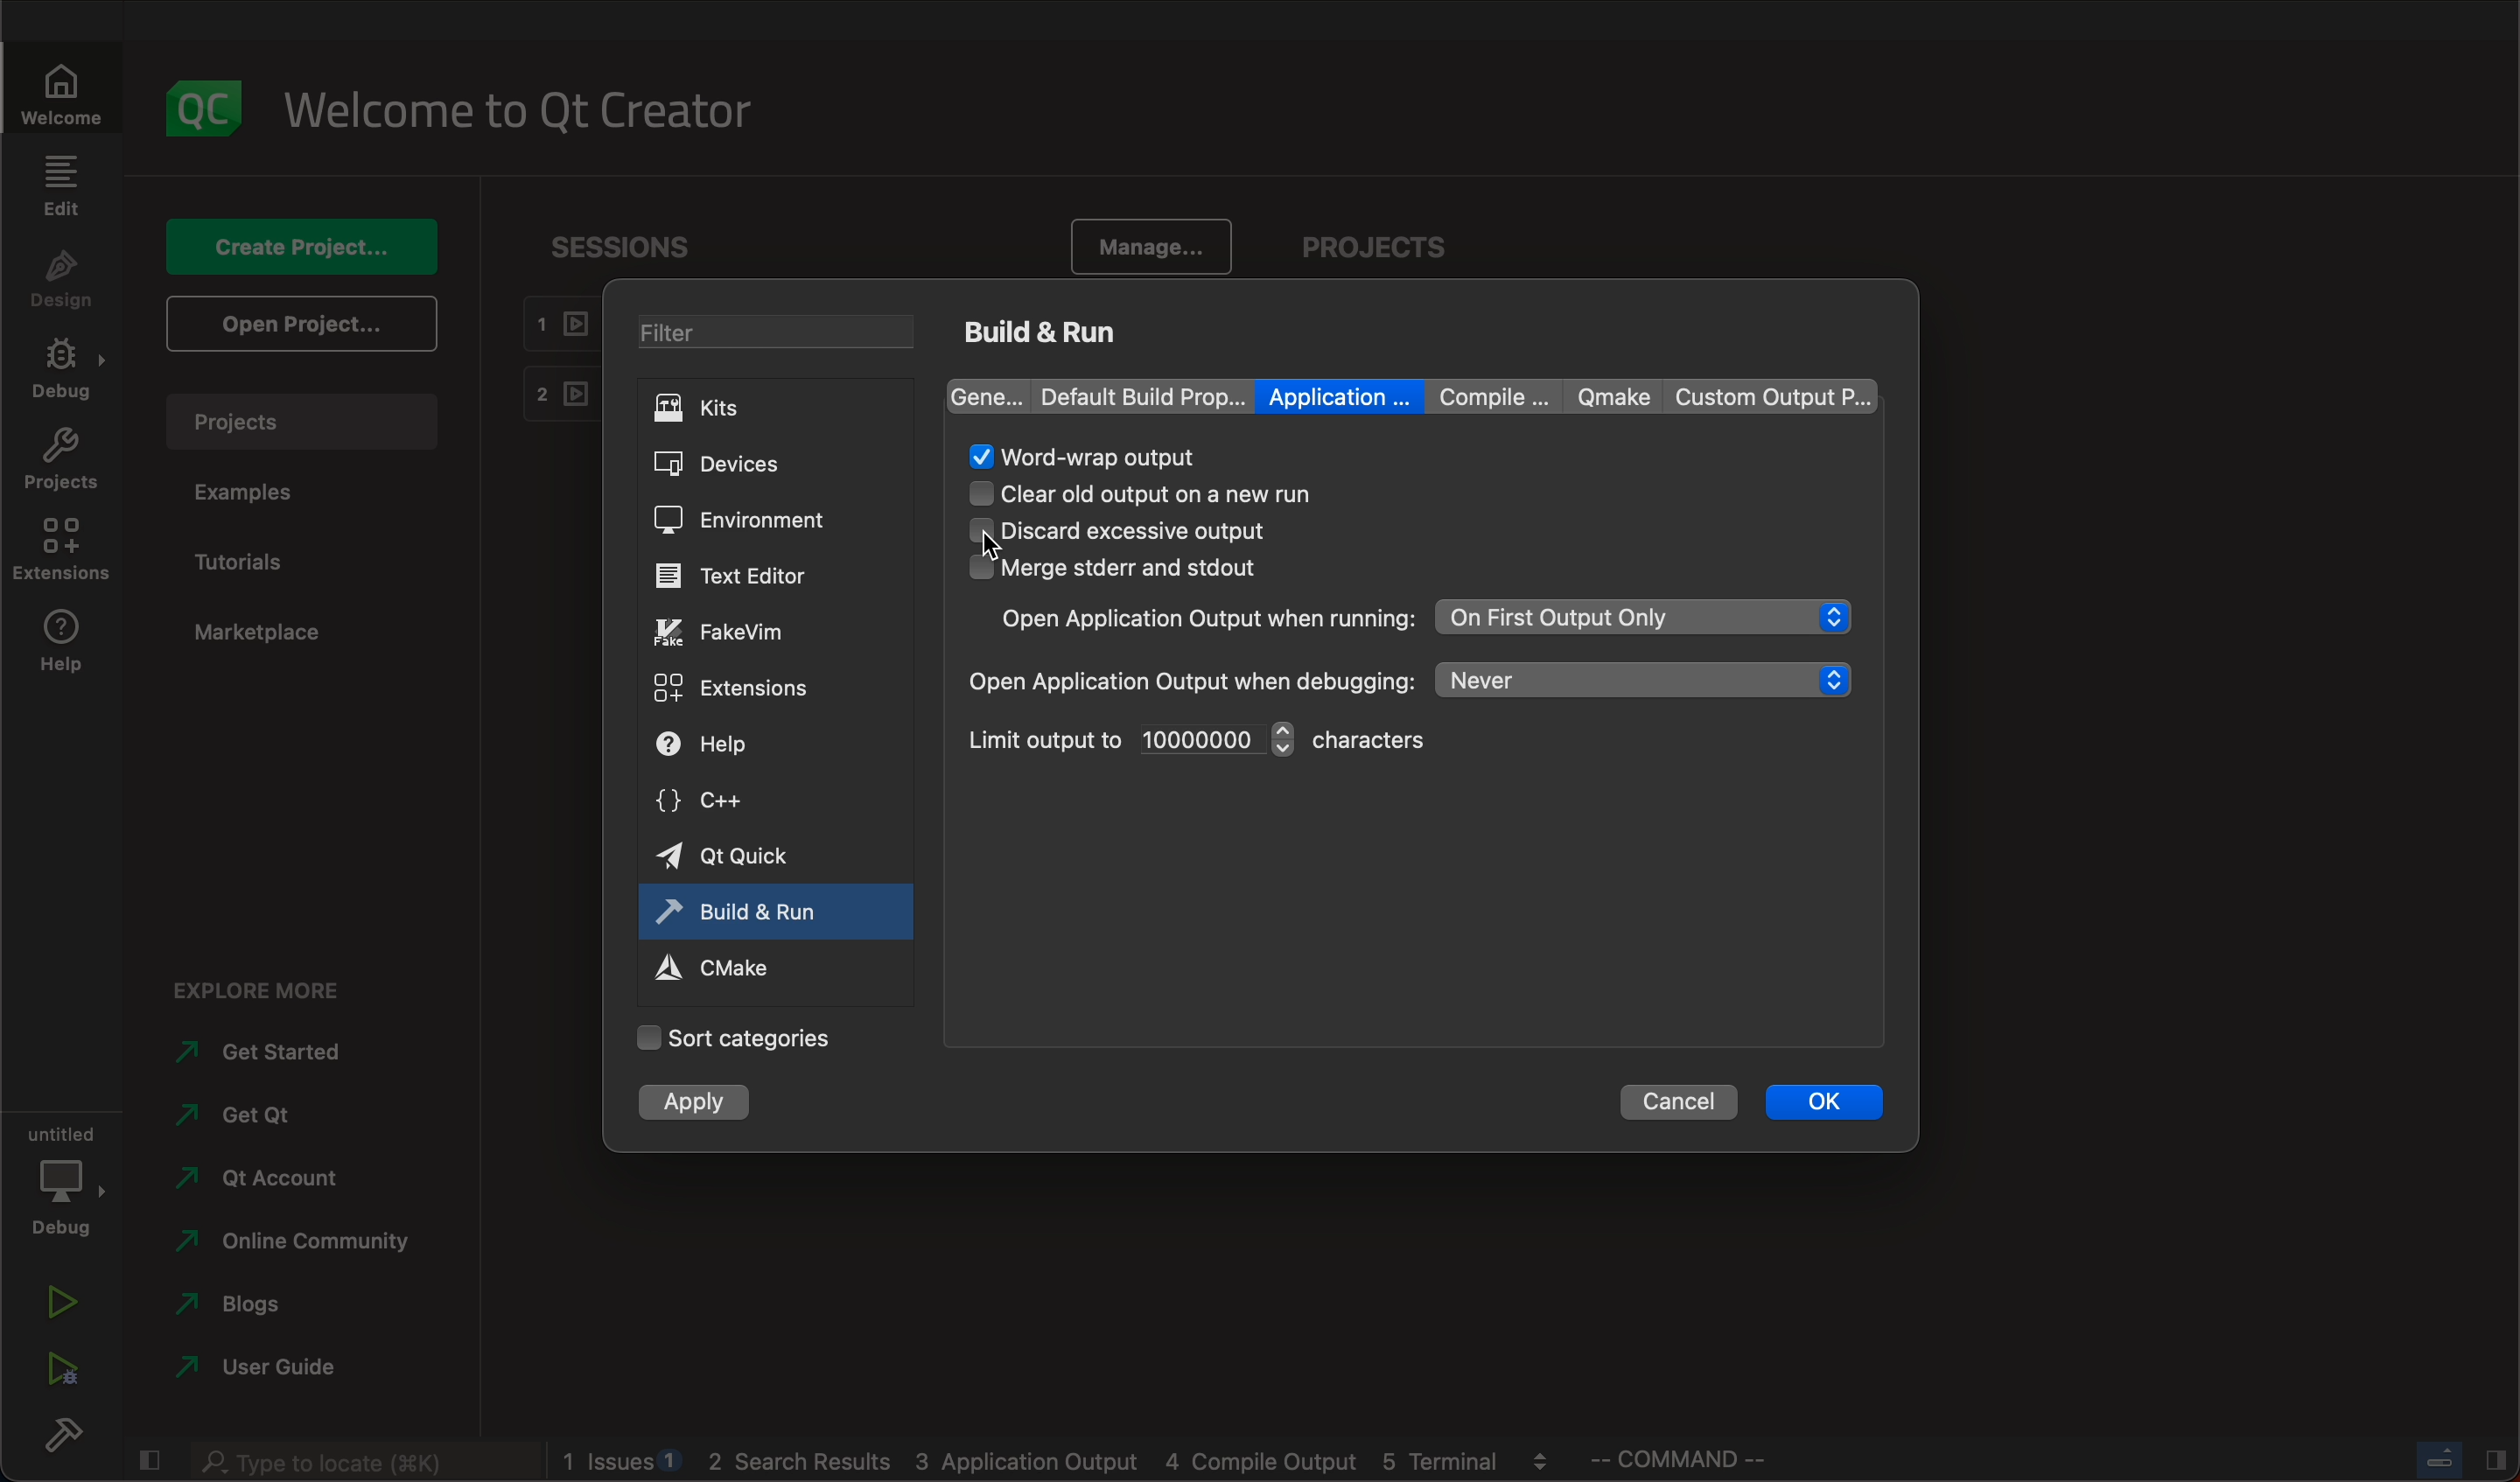 The image size is (2520, 1482). What do you see at coordinates (770, 460) in the screenshot?
I see `devices` at bounding box center [770, 460].